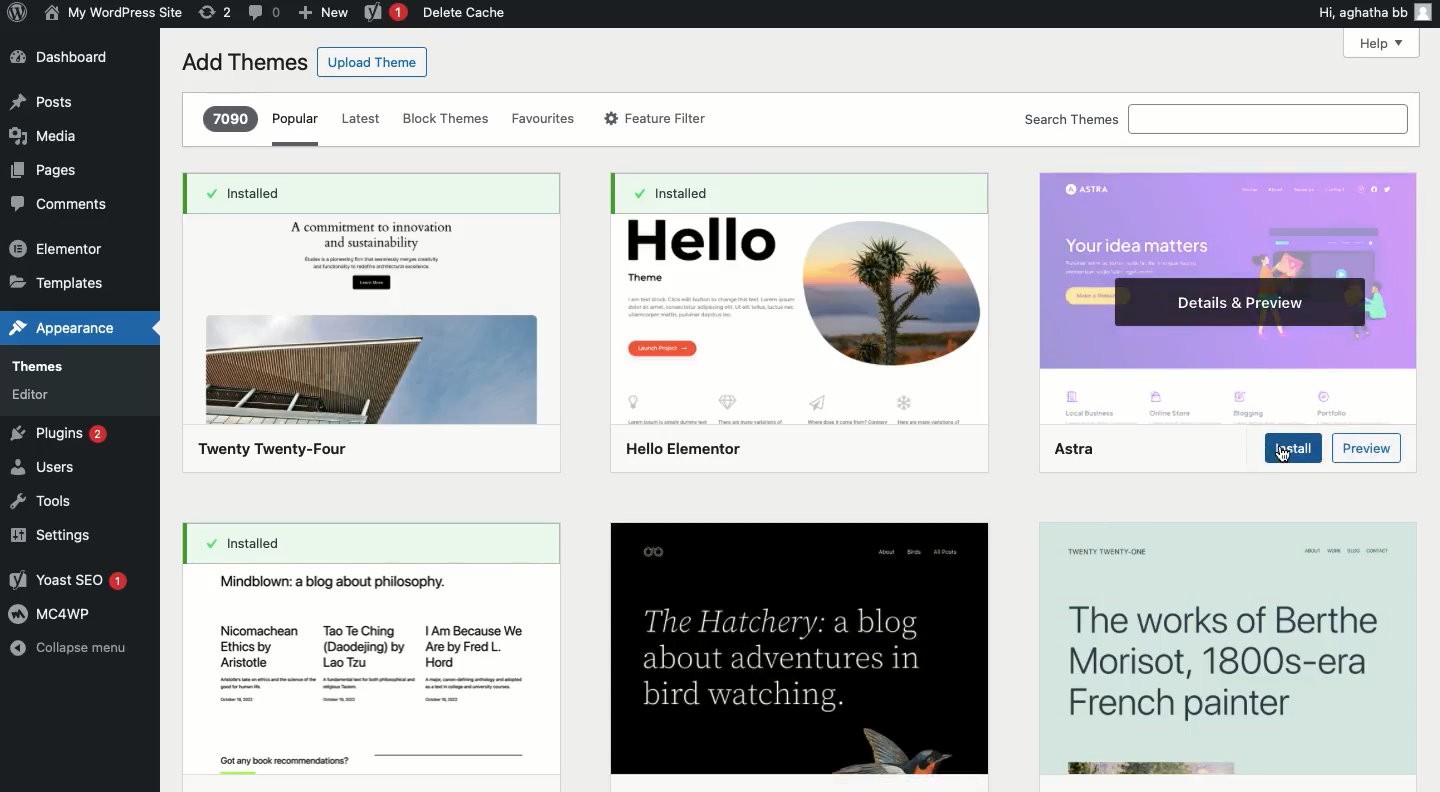  Describe the element at coordinates (62, 436) in the screenshot. I see `Plugins 2` at that location.